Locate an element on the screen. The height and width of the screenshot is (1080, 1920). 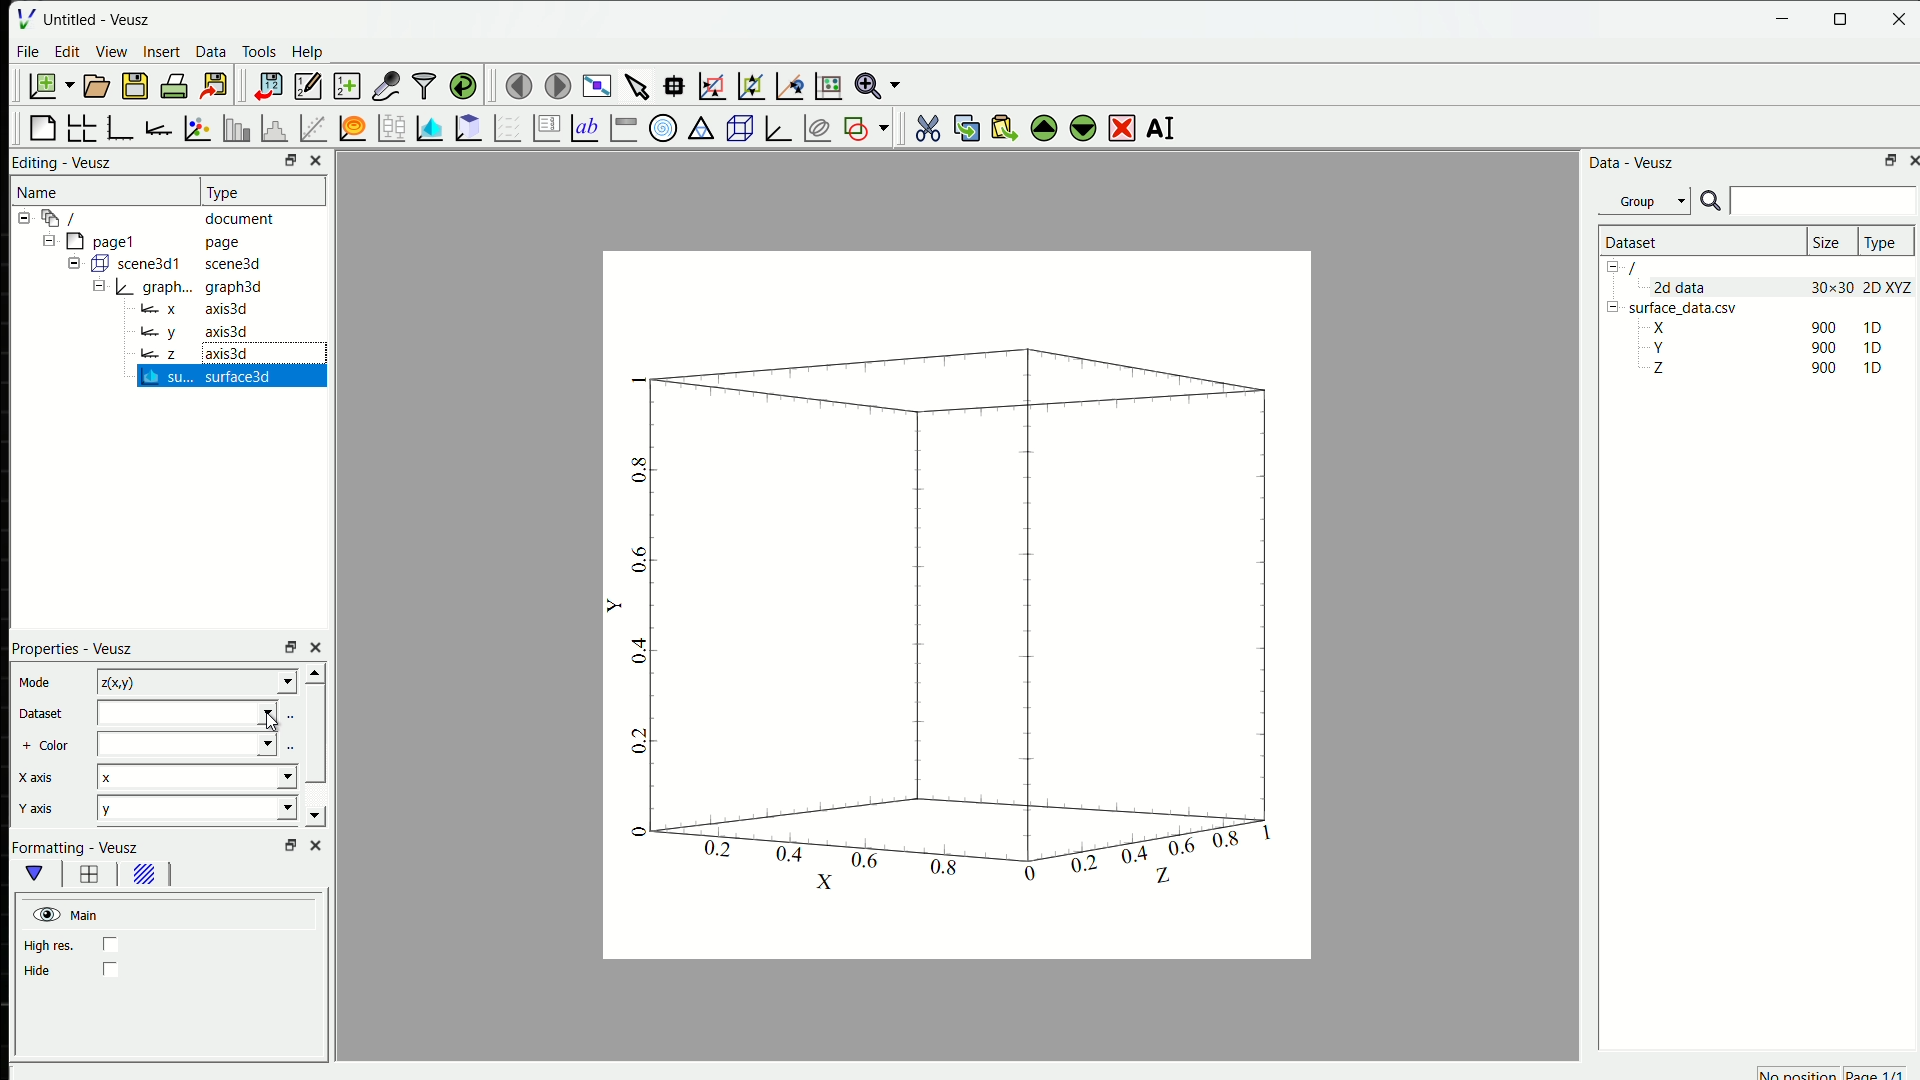
plot box plots is located at coordinates (393, 127).